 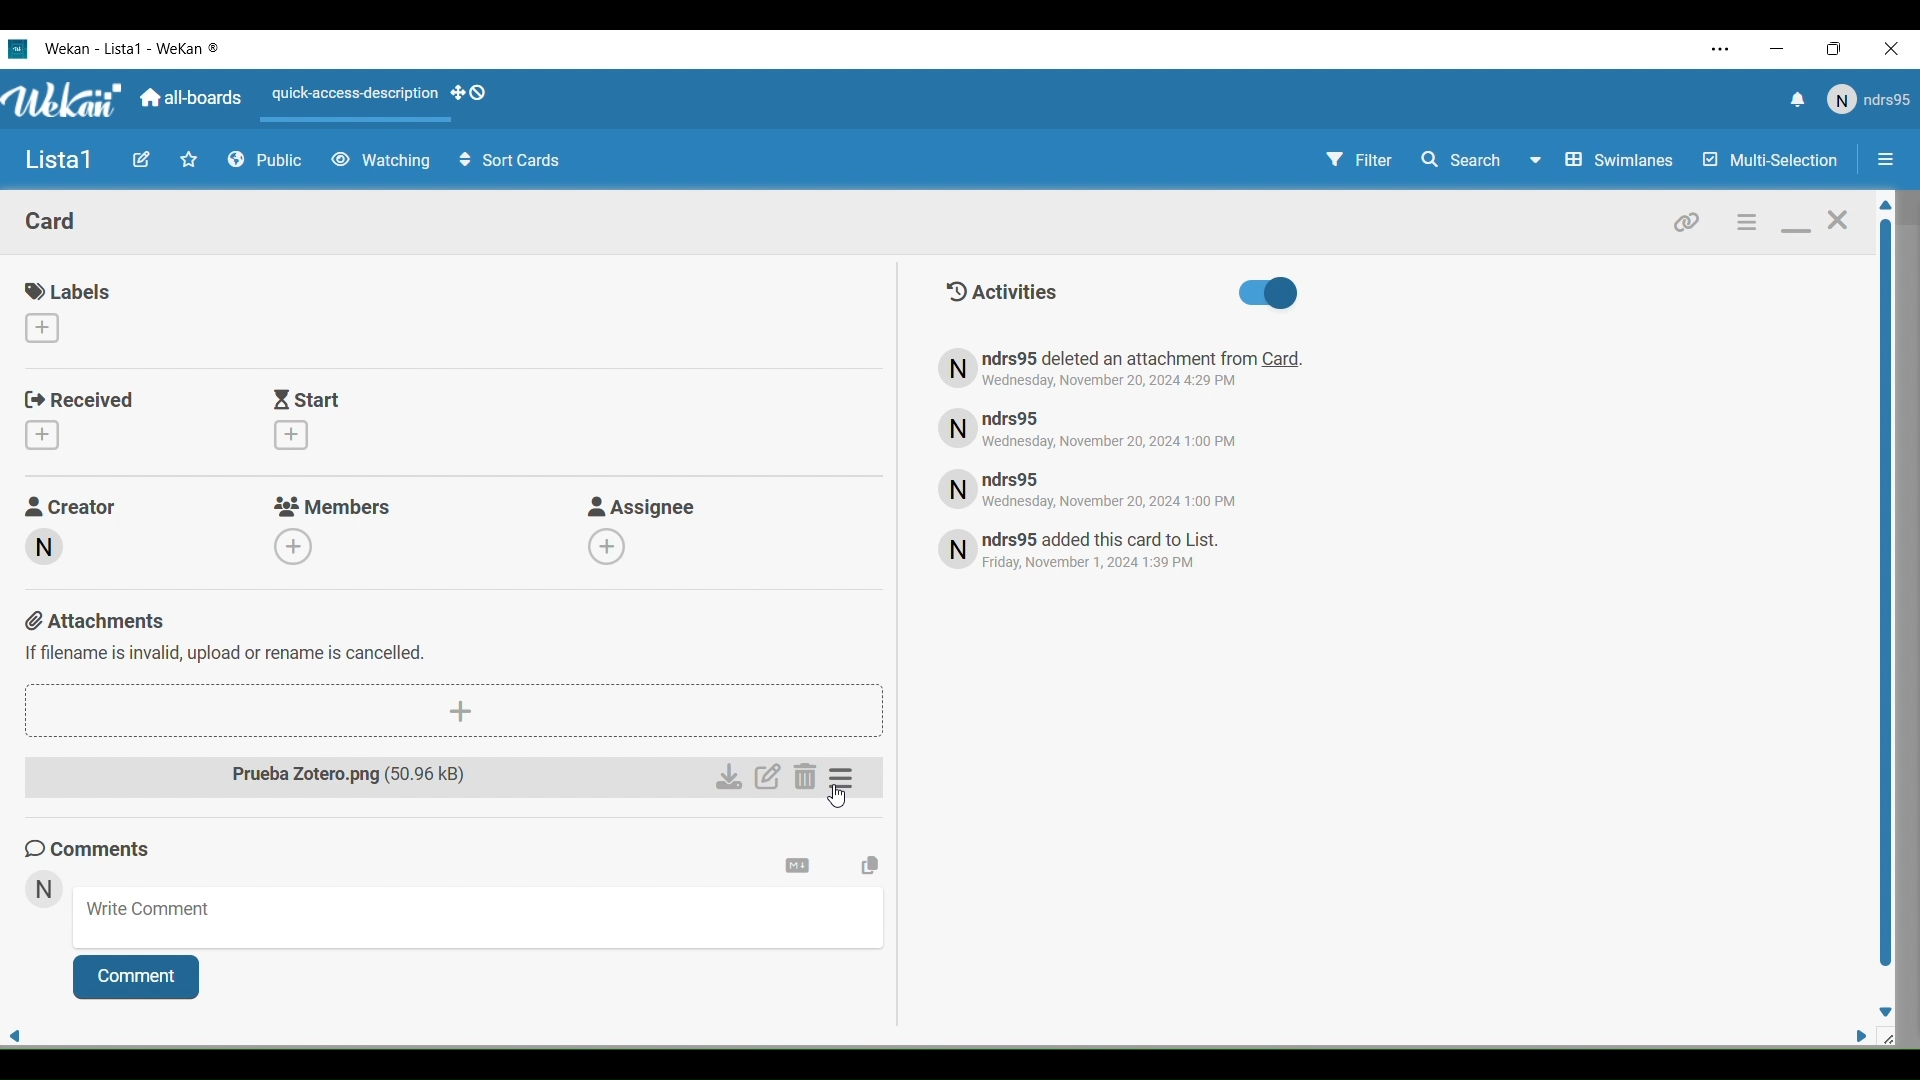 I want to click on Attachments, so click(x=228, y=635).